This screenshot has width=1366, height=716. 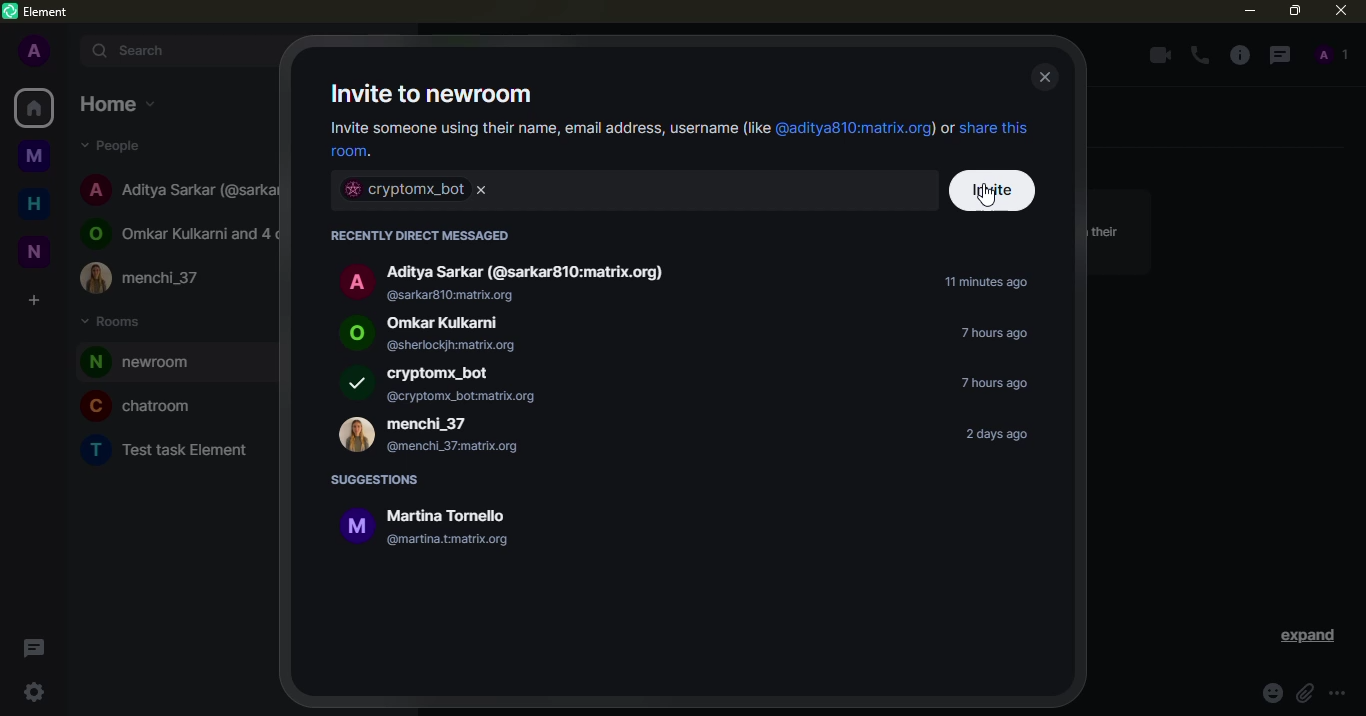 I want to click on i Martina Tornello
@martina.tmatrix.org, so click(x=466, y=528).